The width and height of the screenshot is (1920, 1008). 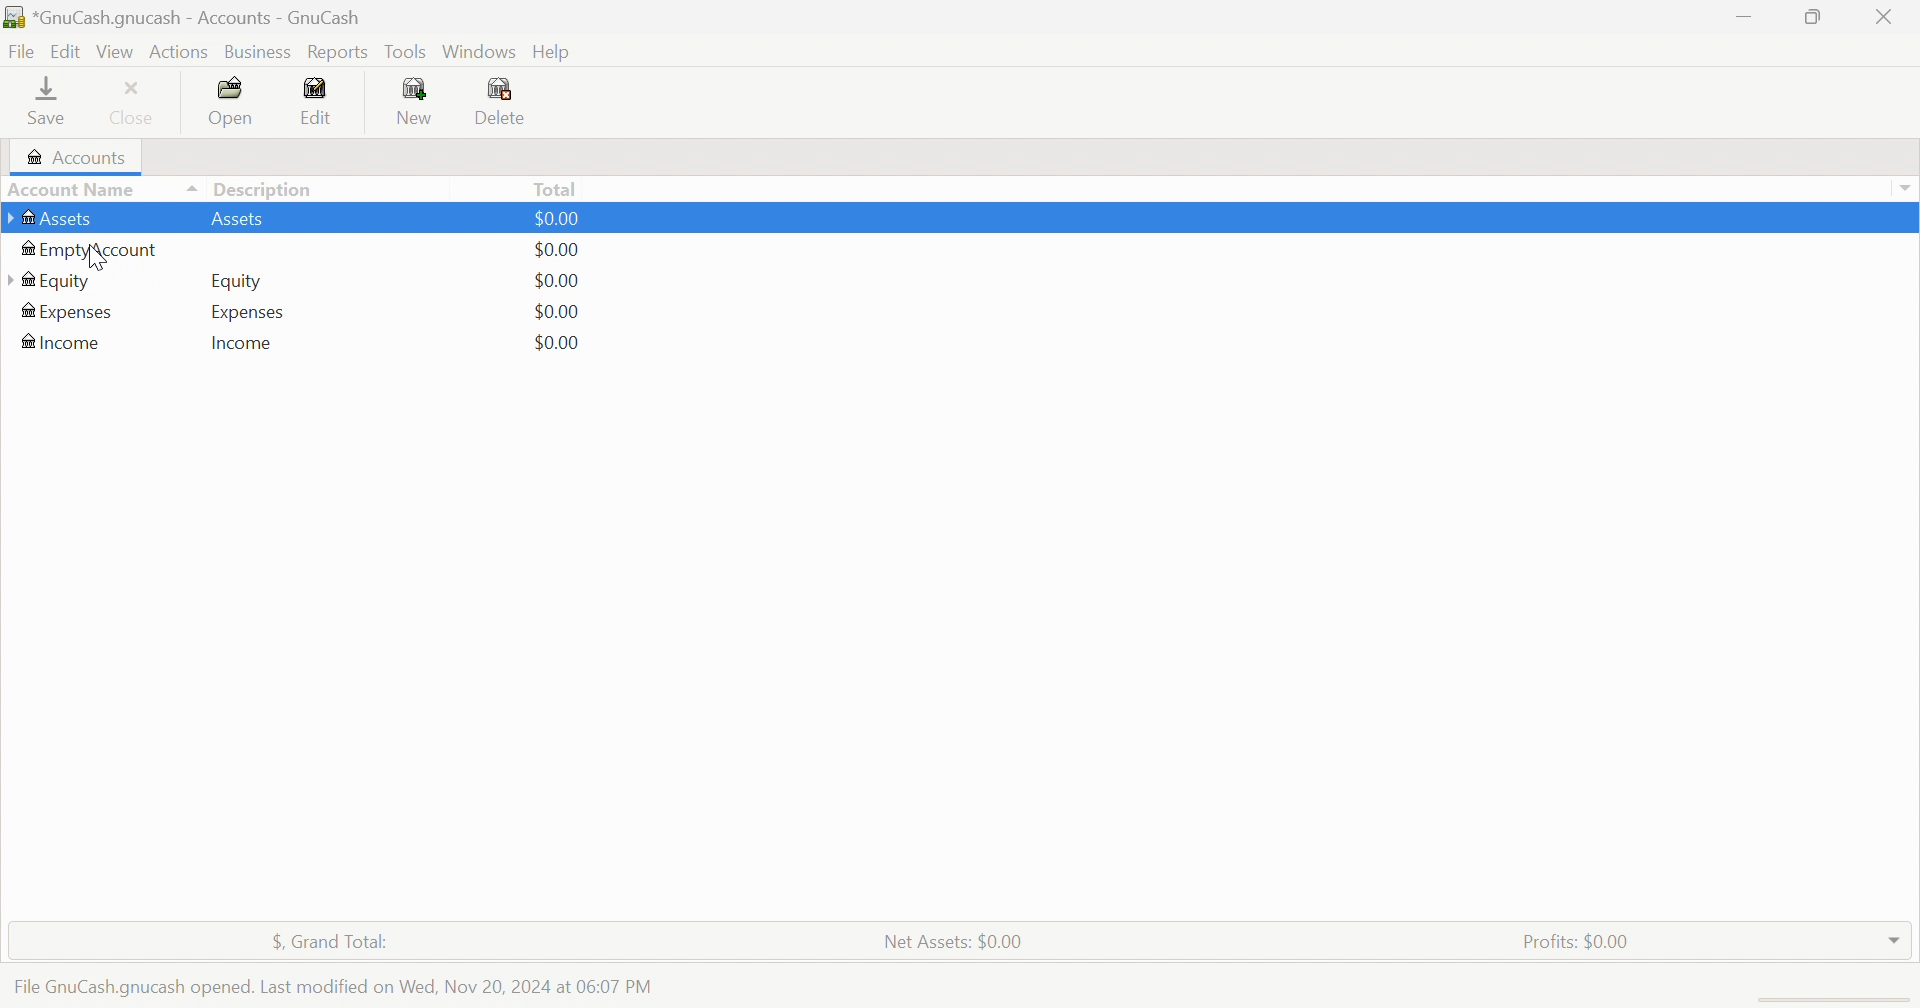 I want to click on Net Assets: $0.00, so click(x=945, y=940).